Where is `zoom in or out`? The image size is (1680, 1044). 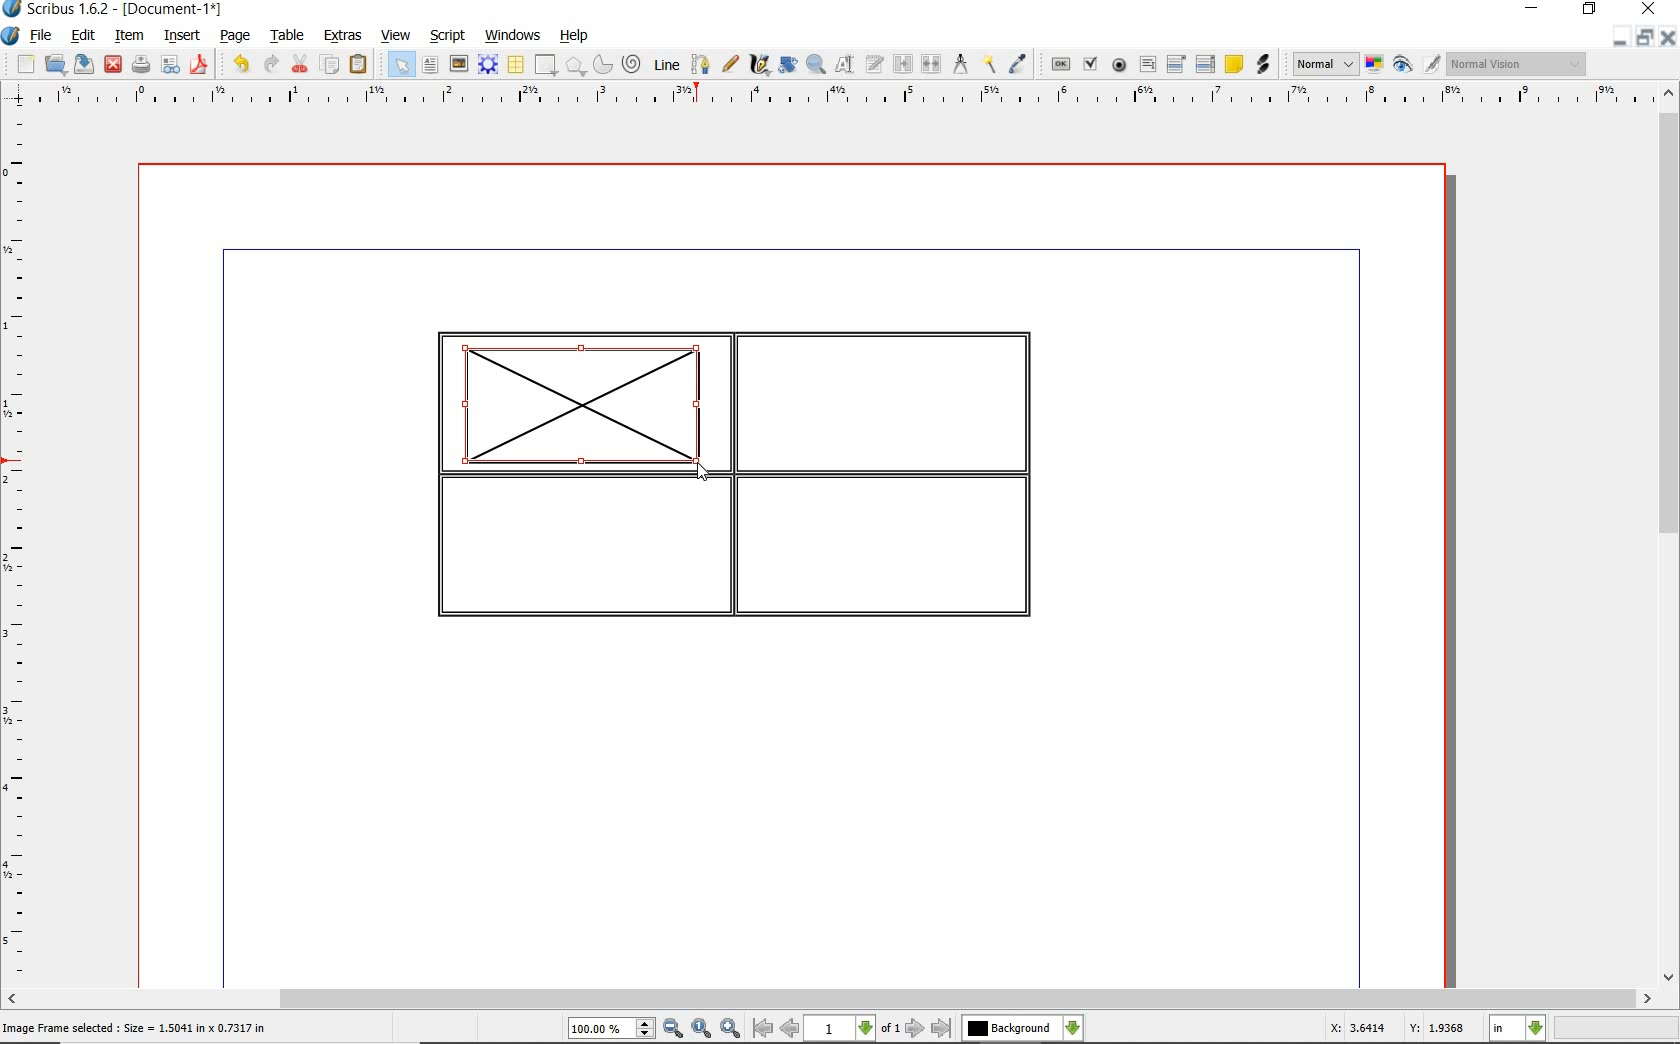
zoom in or out is located at coordinates (815, 65).